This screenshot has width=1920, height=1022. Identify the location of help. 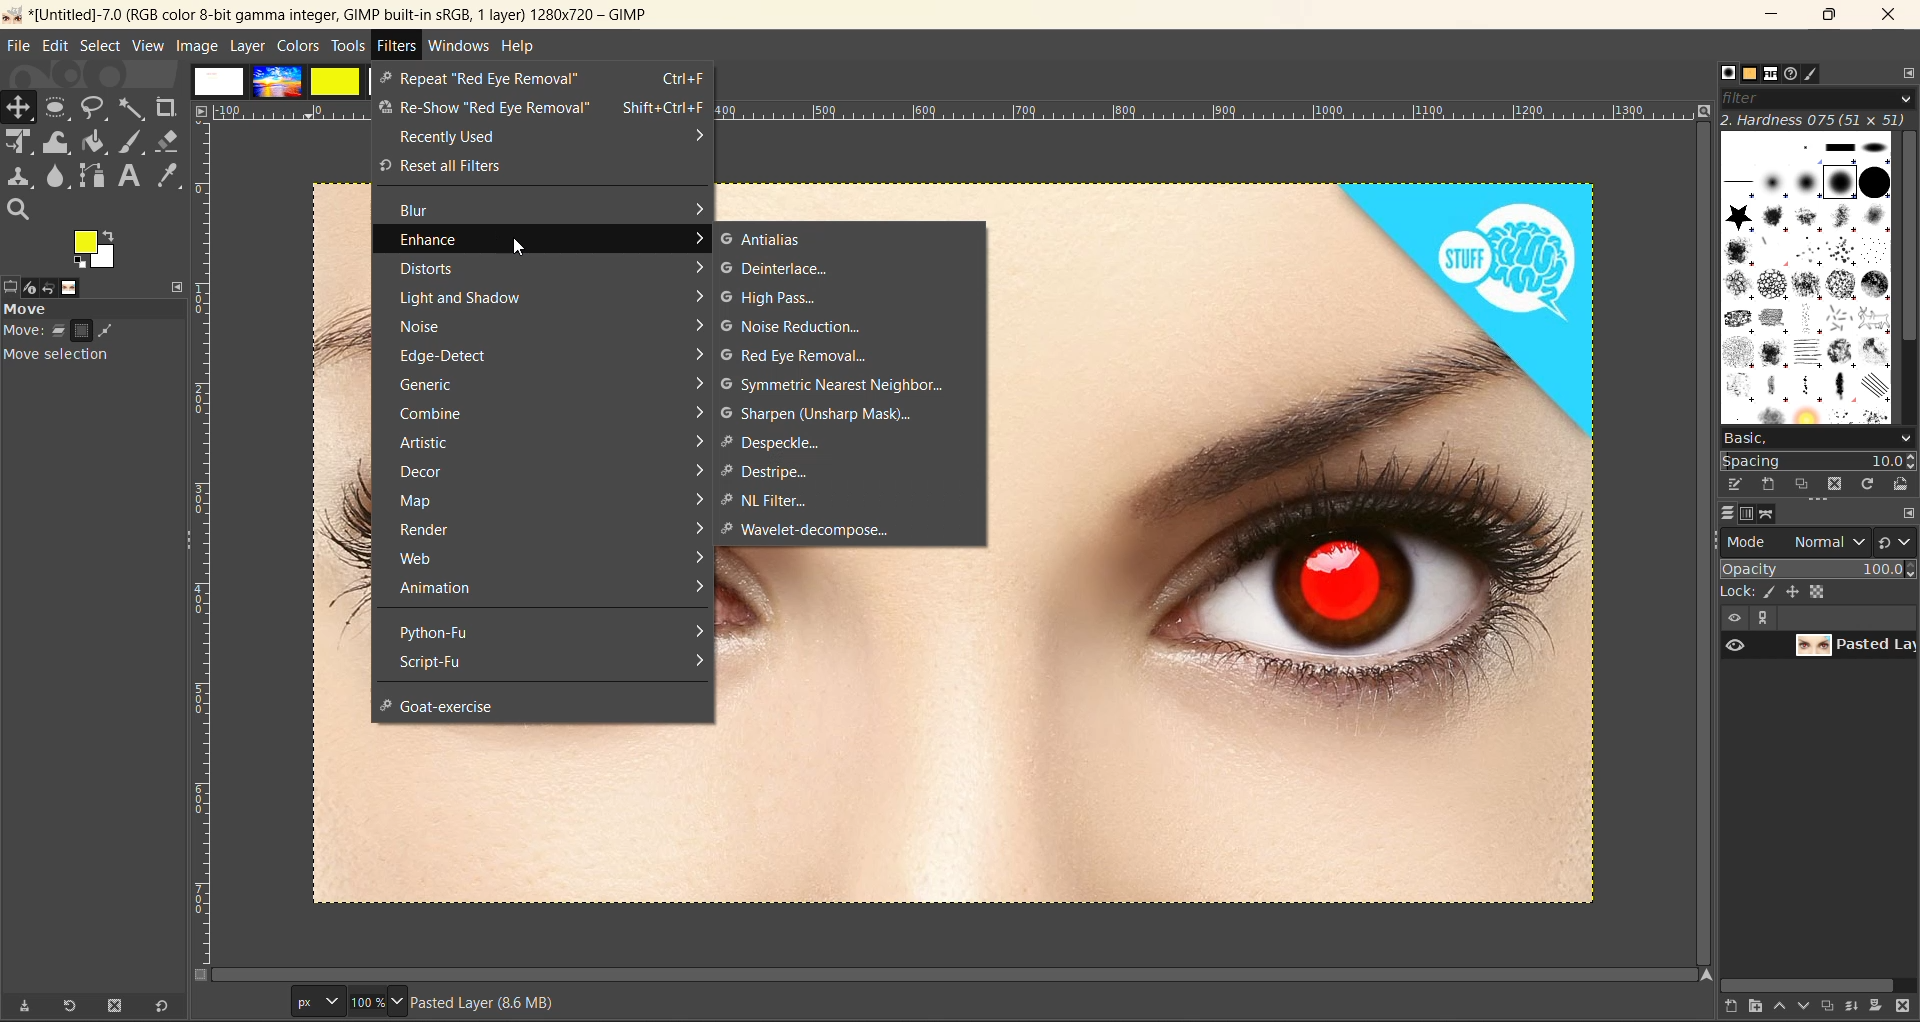
(520, 46).